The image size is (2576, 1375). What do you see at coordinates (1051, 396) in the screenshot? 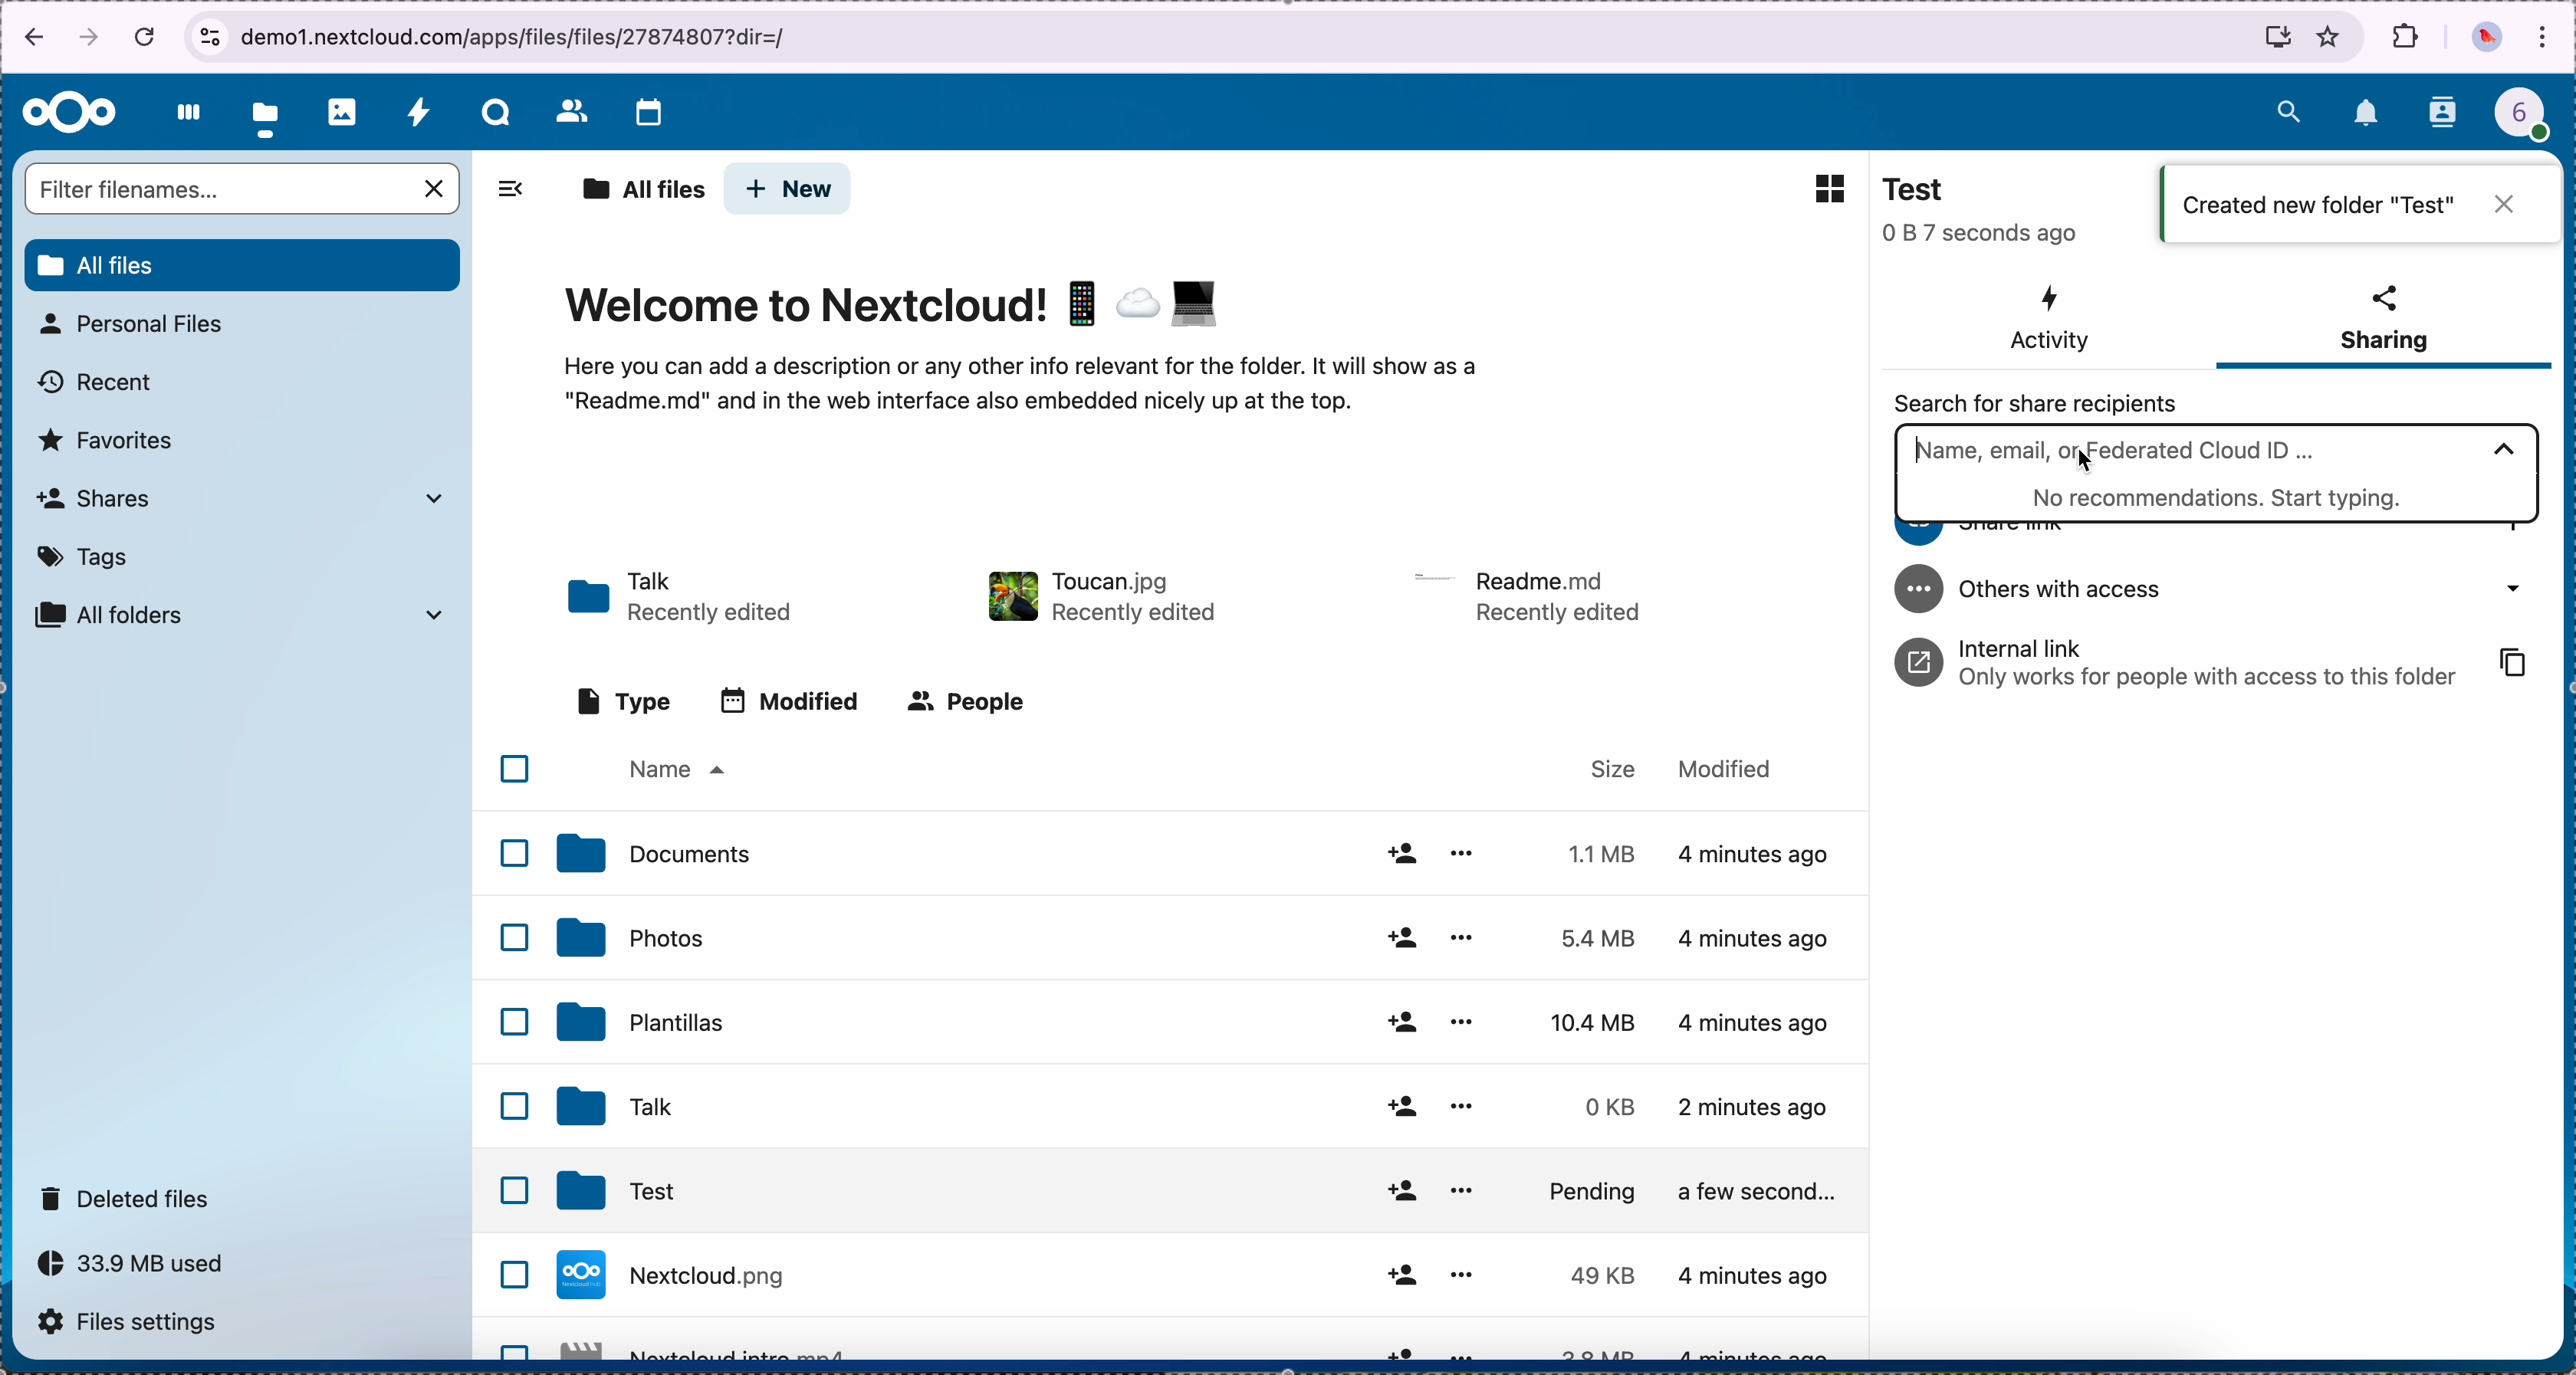
I see `here you can add a description...` at bounding box center [1051, 396].